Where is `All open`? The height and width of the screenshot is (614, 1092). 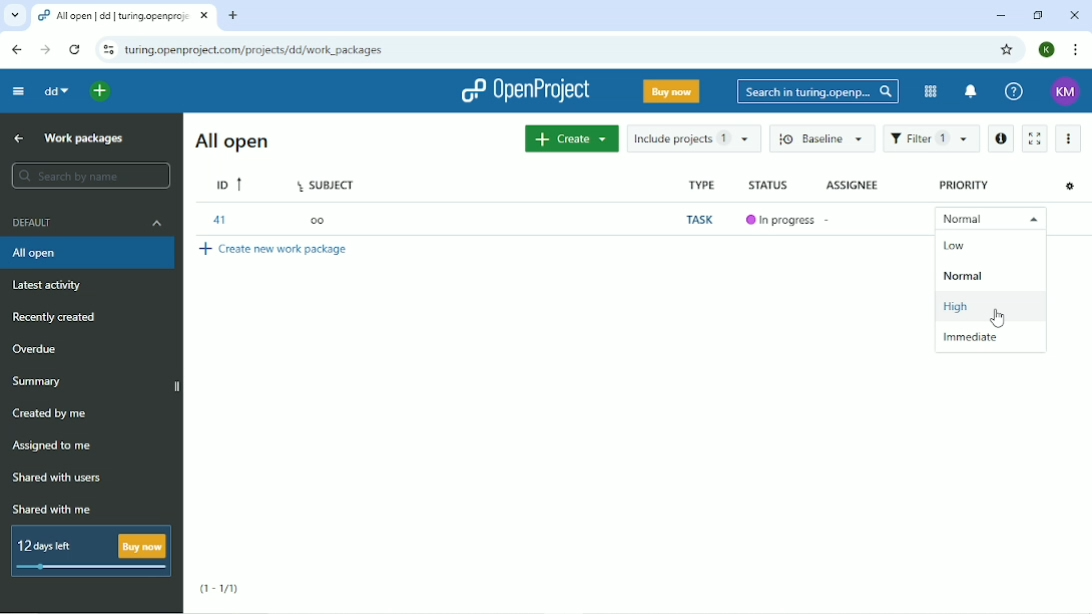
All open is located at coordinates (232, 143).